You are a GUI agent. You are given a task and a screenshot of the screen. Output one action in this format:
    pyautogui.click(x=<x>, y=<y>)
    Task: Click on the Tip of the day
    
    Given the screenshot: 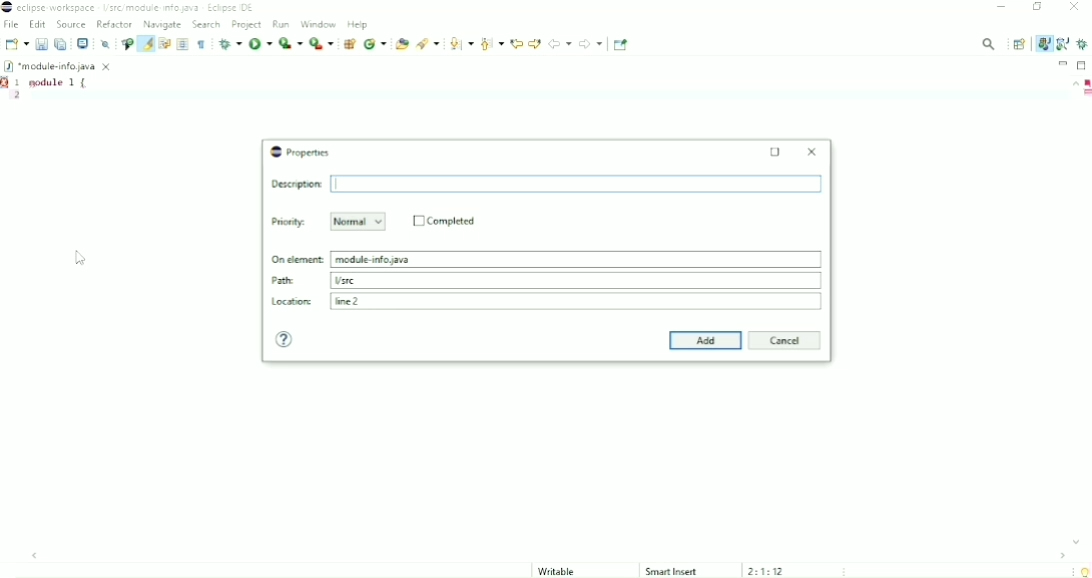 What is the action you would take?
    pyautogui.click(x=1083, y=572)
    